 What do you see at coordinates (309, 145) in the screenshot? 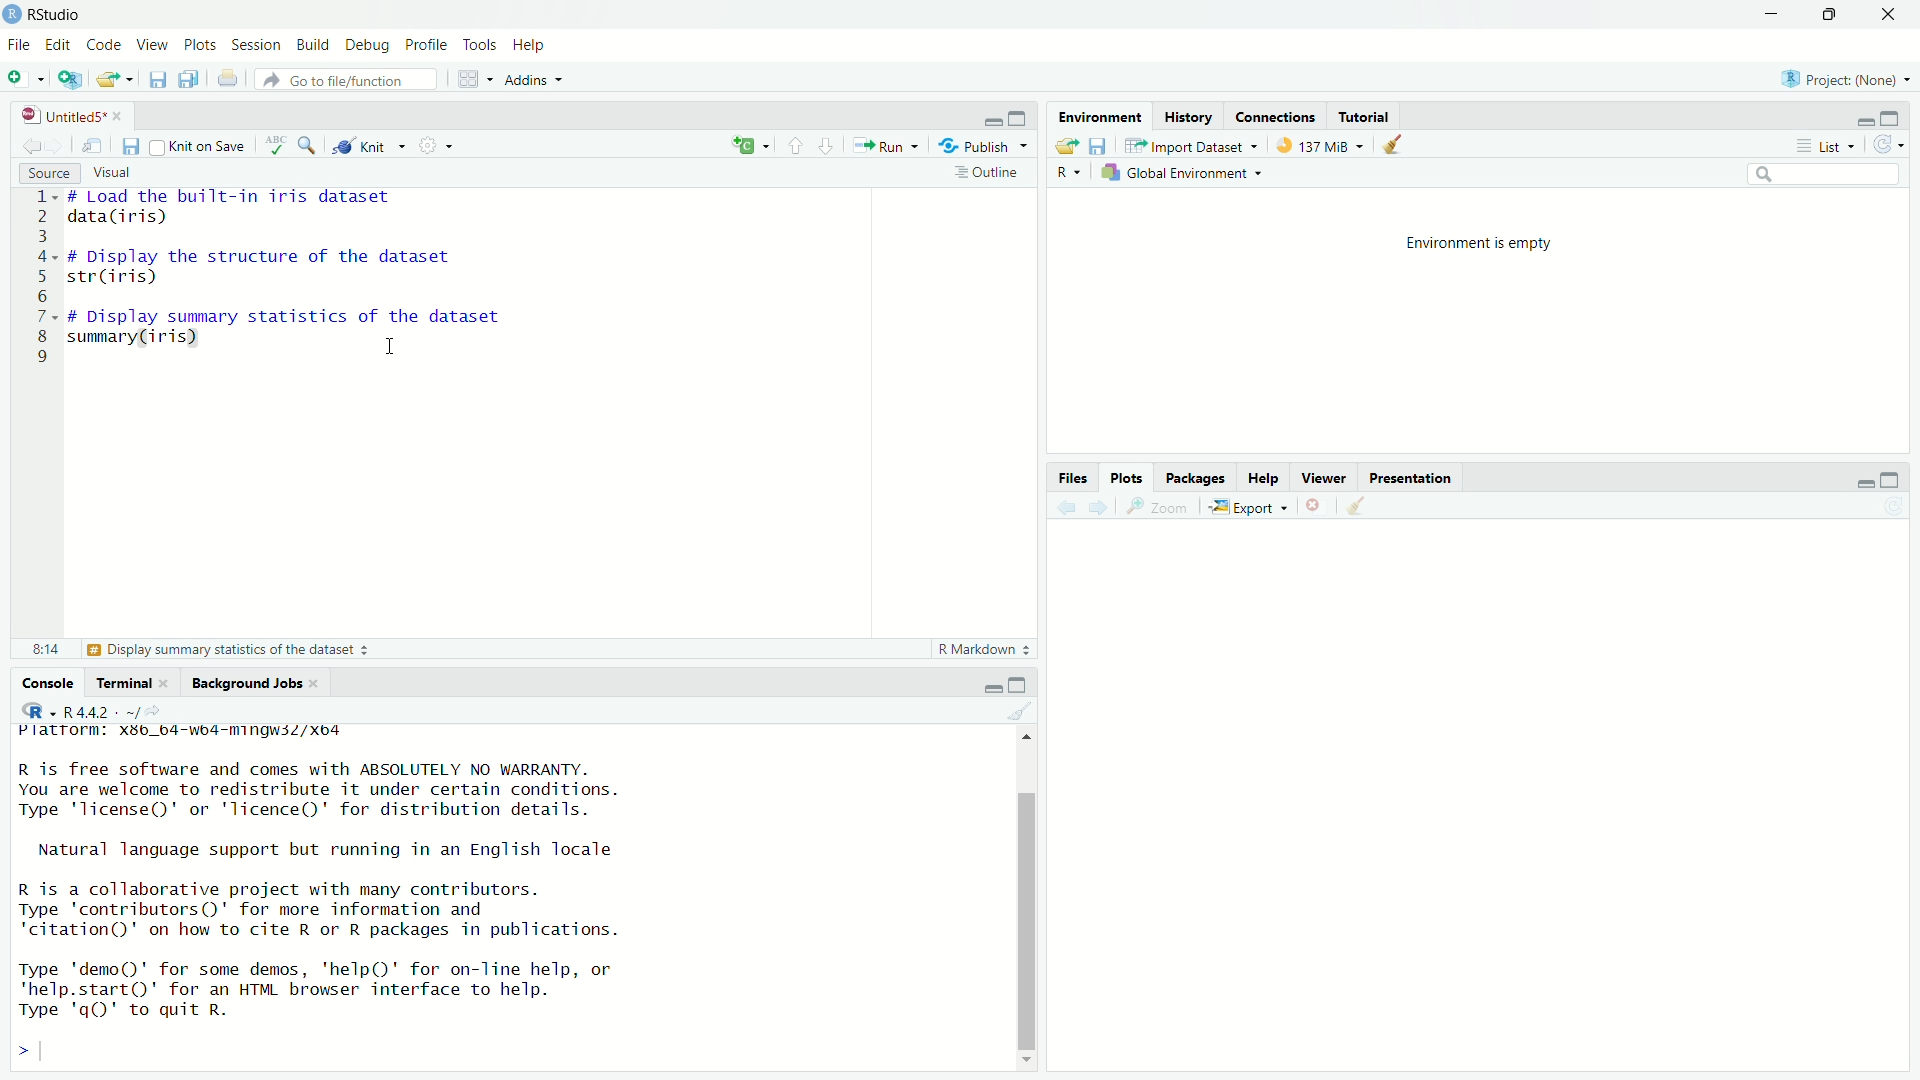
I see `Find/Replace` at bounding box center [309, 145].